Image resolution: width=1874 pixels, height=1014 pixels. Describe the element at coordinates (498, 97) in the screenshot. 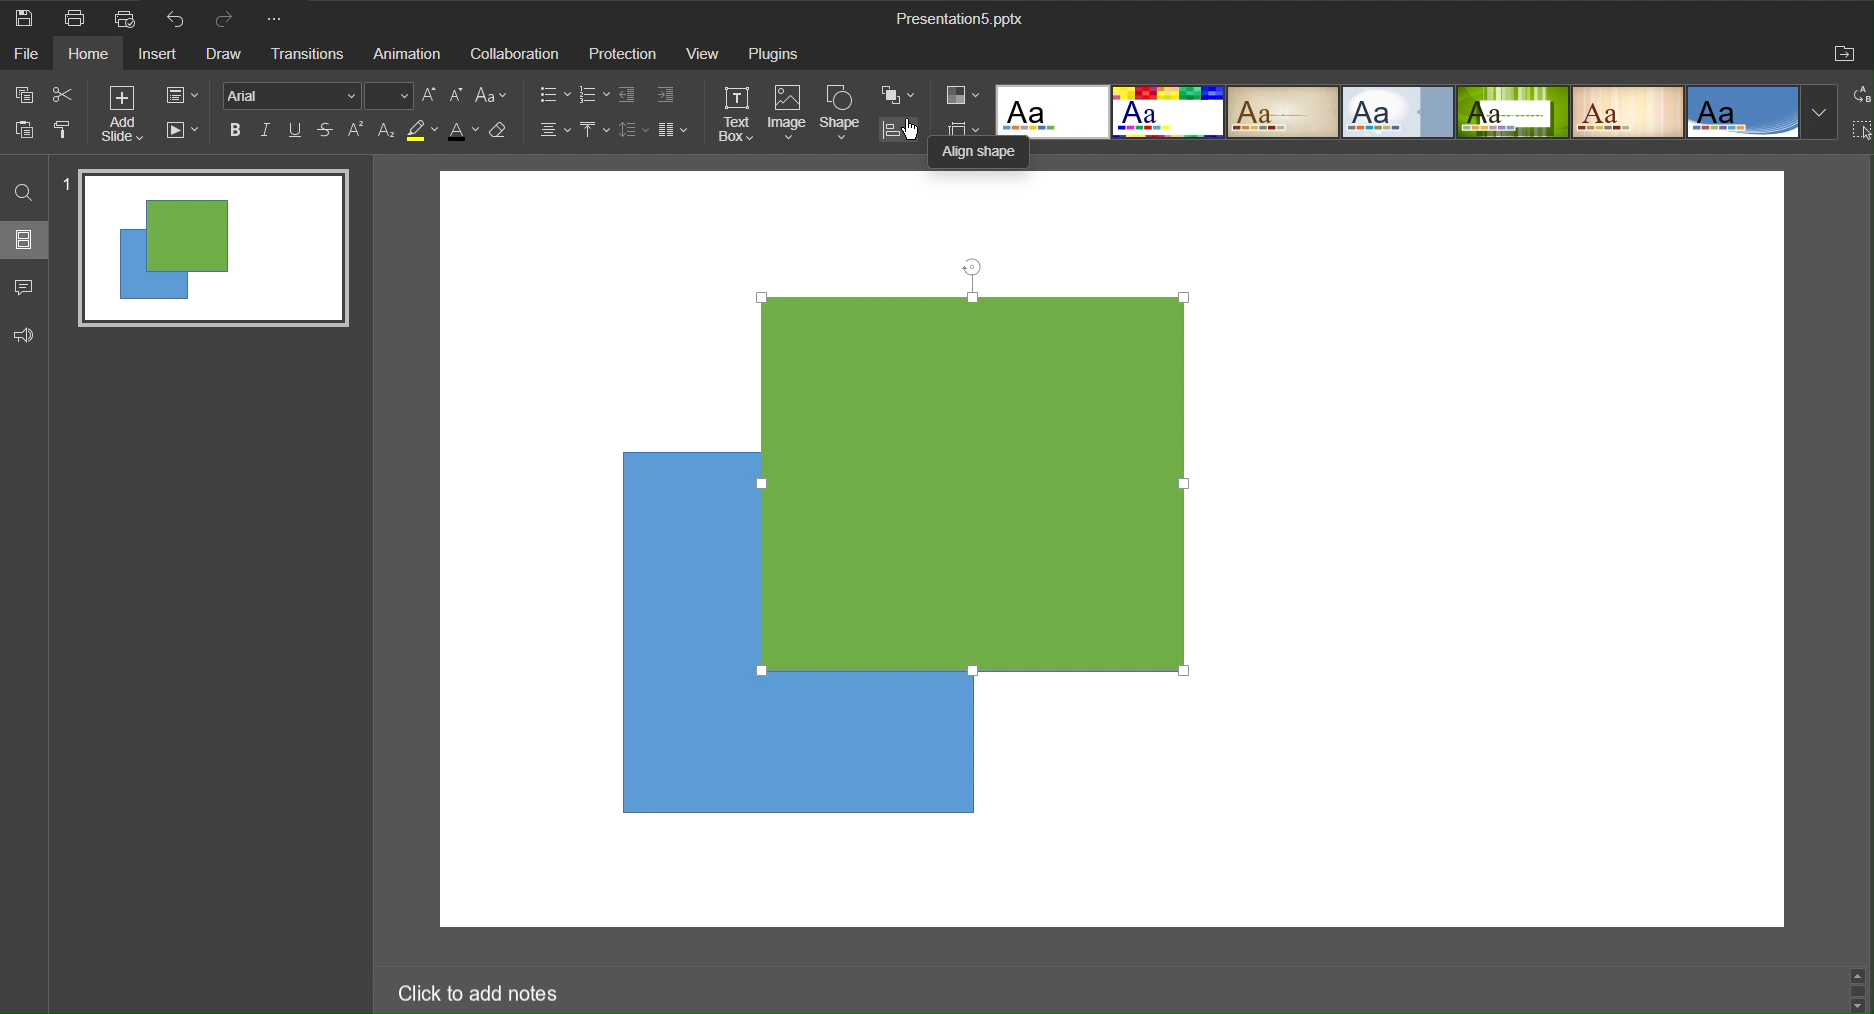

I see `Text Case Settings` at that location.